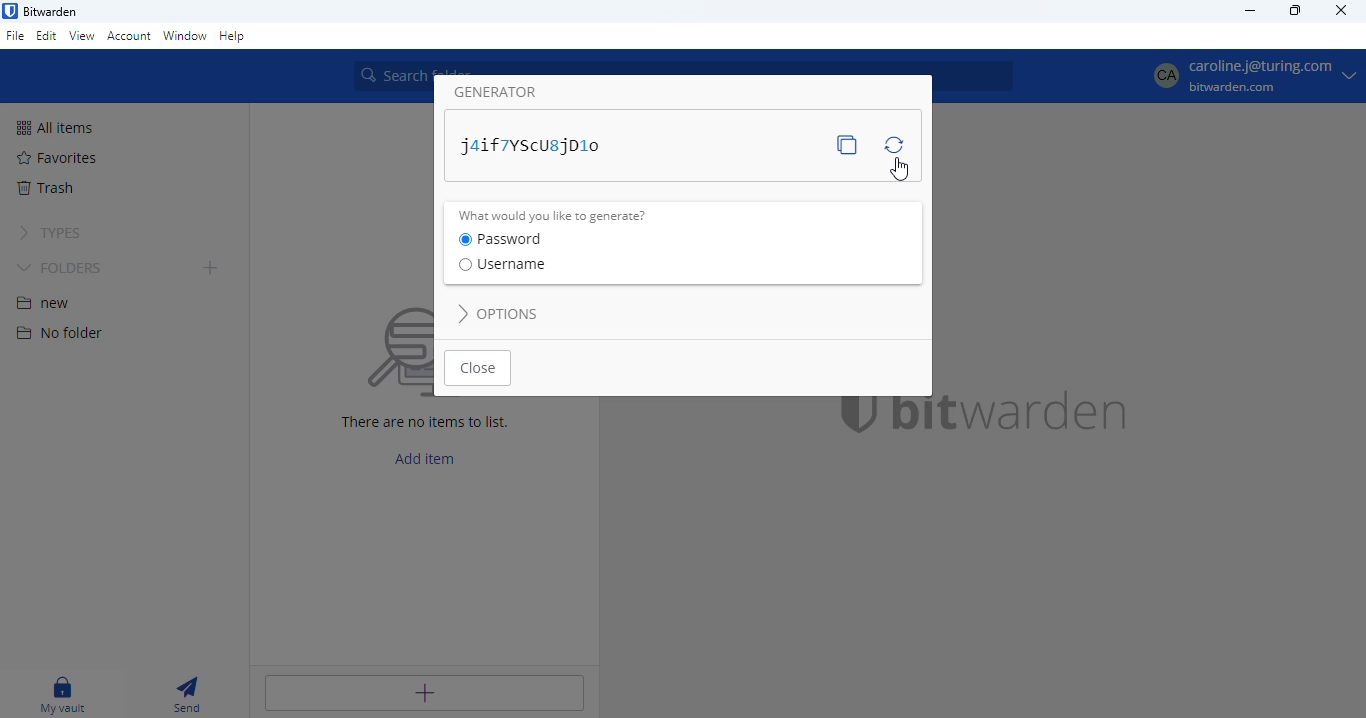 This screenshot has width=1366, height=718. Describe the element at coordinates (50, 11) in the screenshot. I see `bitwarden` at that location.